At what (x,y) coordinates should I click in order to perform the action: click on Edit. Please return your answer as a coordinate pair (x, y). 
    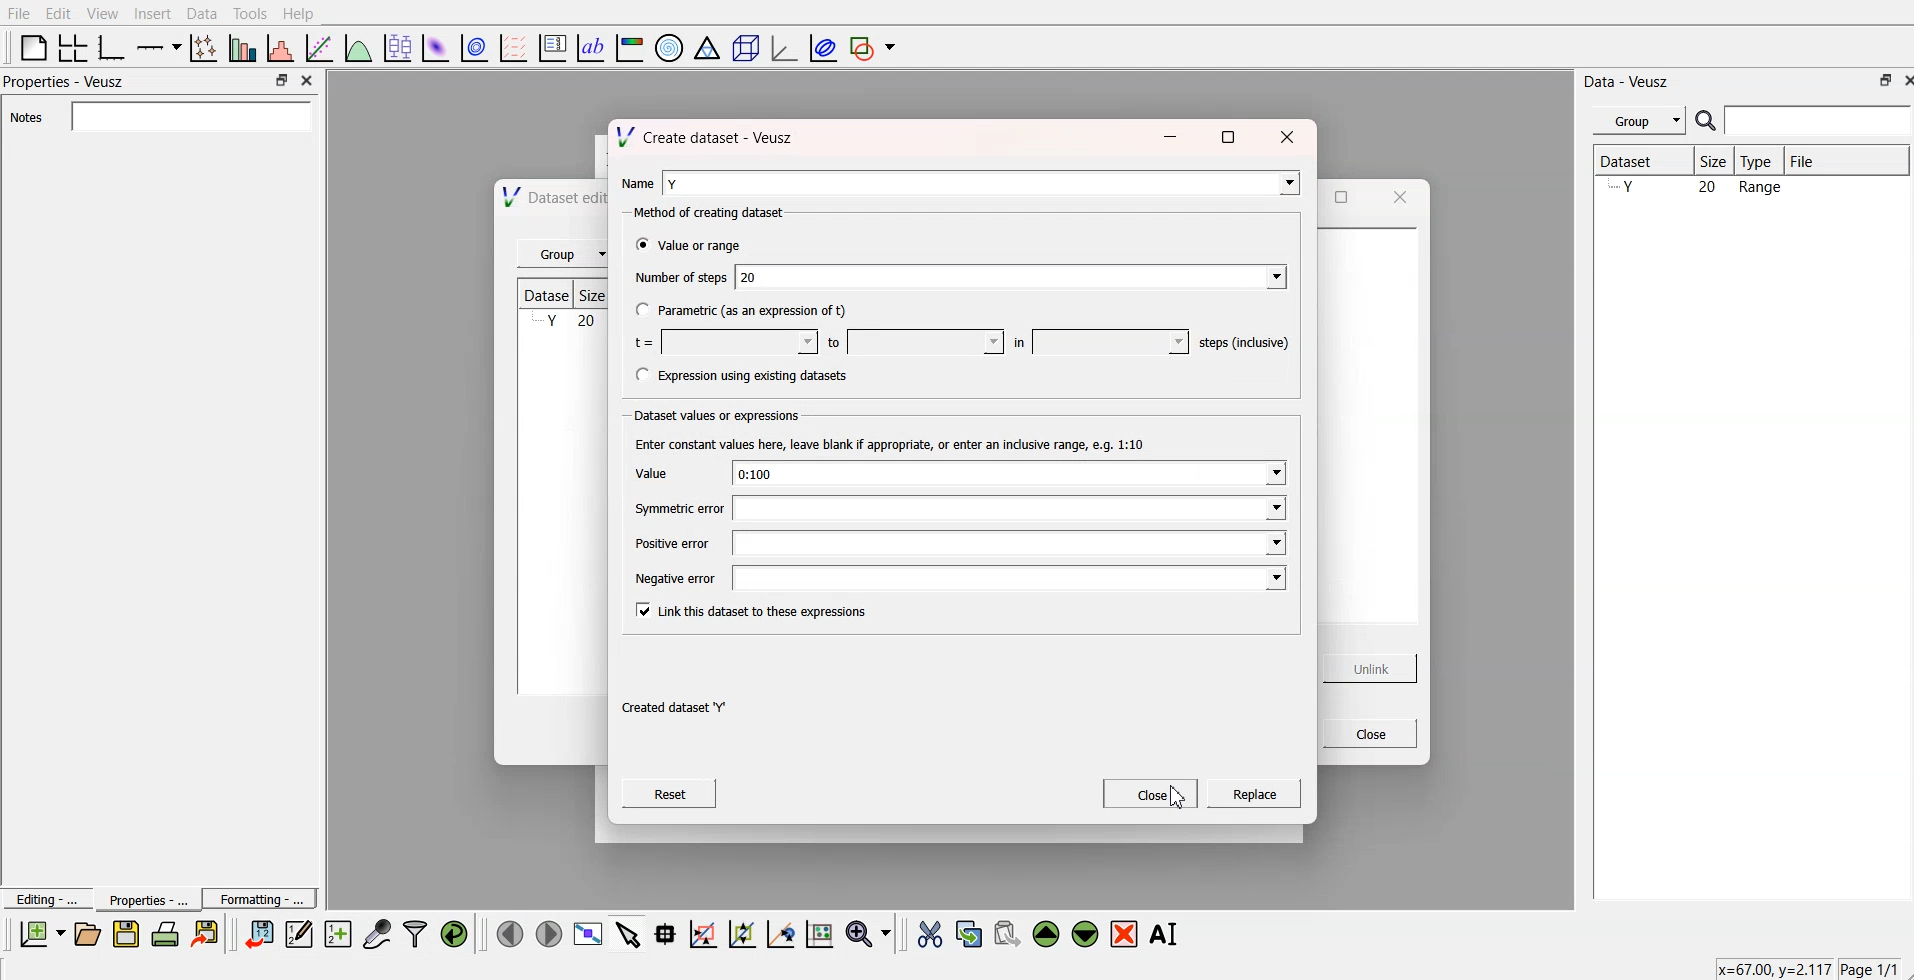
    Looking at the image, I should click on (59, 13).